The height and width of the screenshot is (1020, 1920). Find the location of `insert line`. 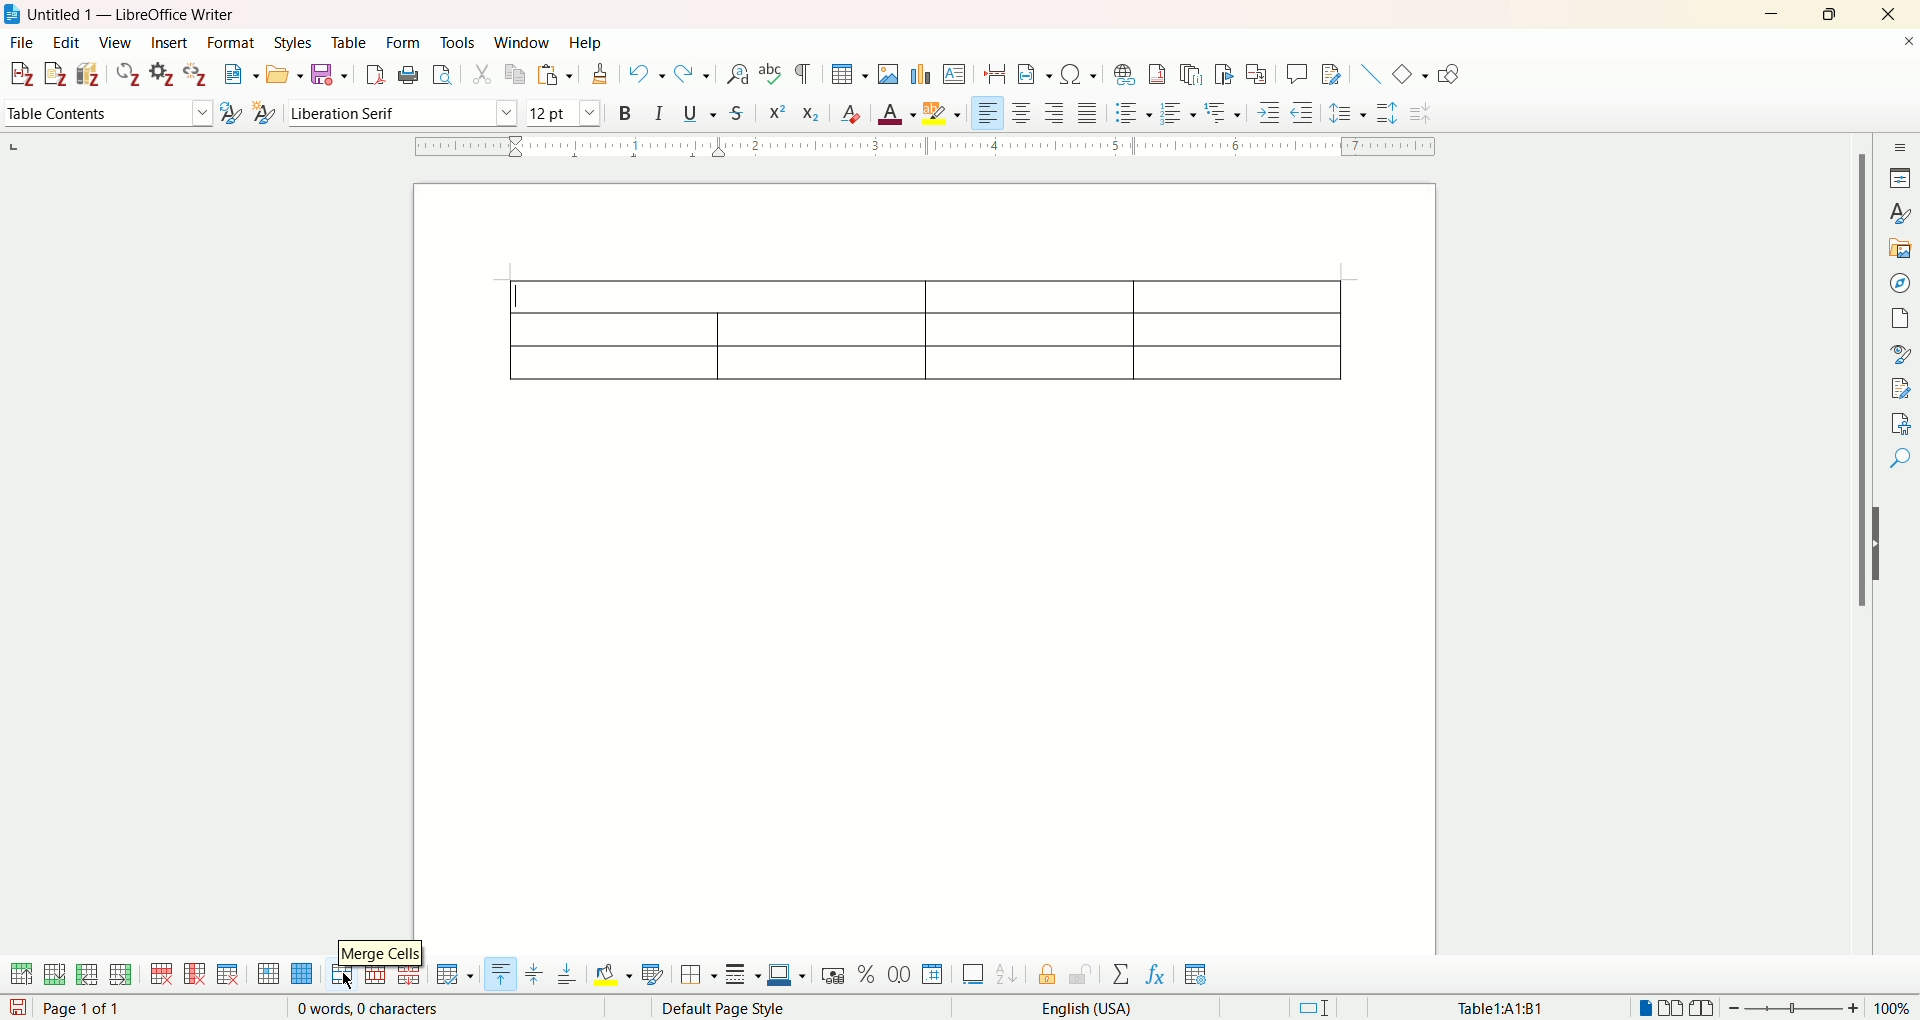

insert line is located at coordinates (1371, 74).